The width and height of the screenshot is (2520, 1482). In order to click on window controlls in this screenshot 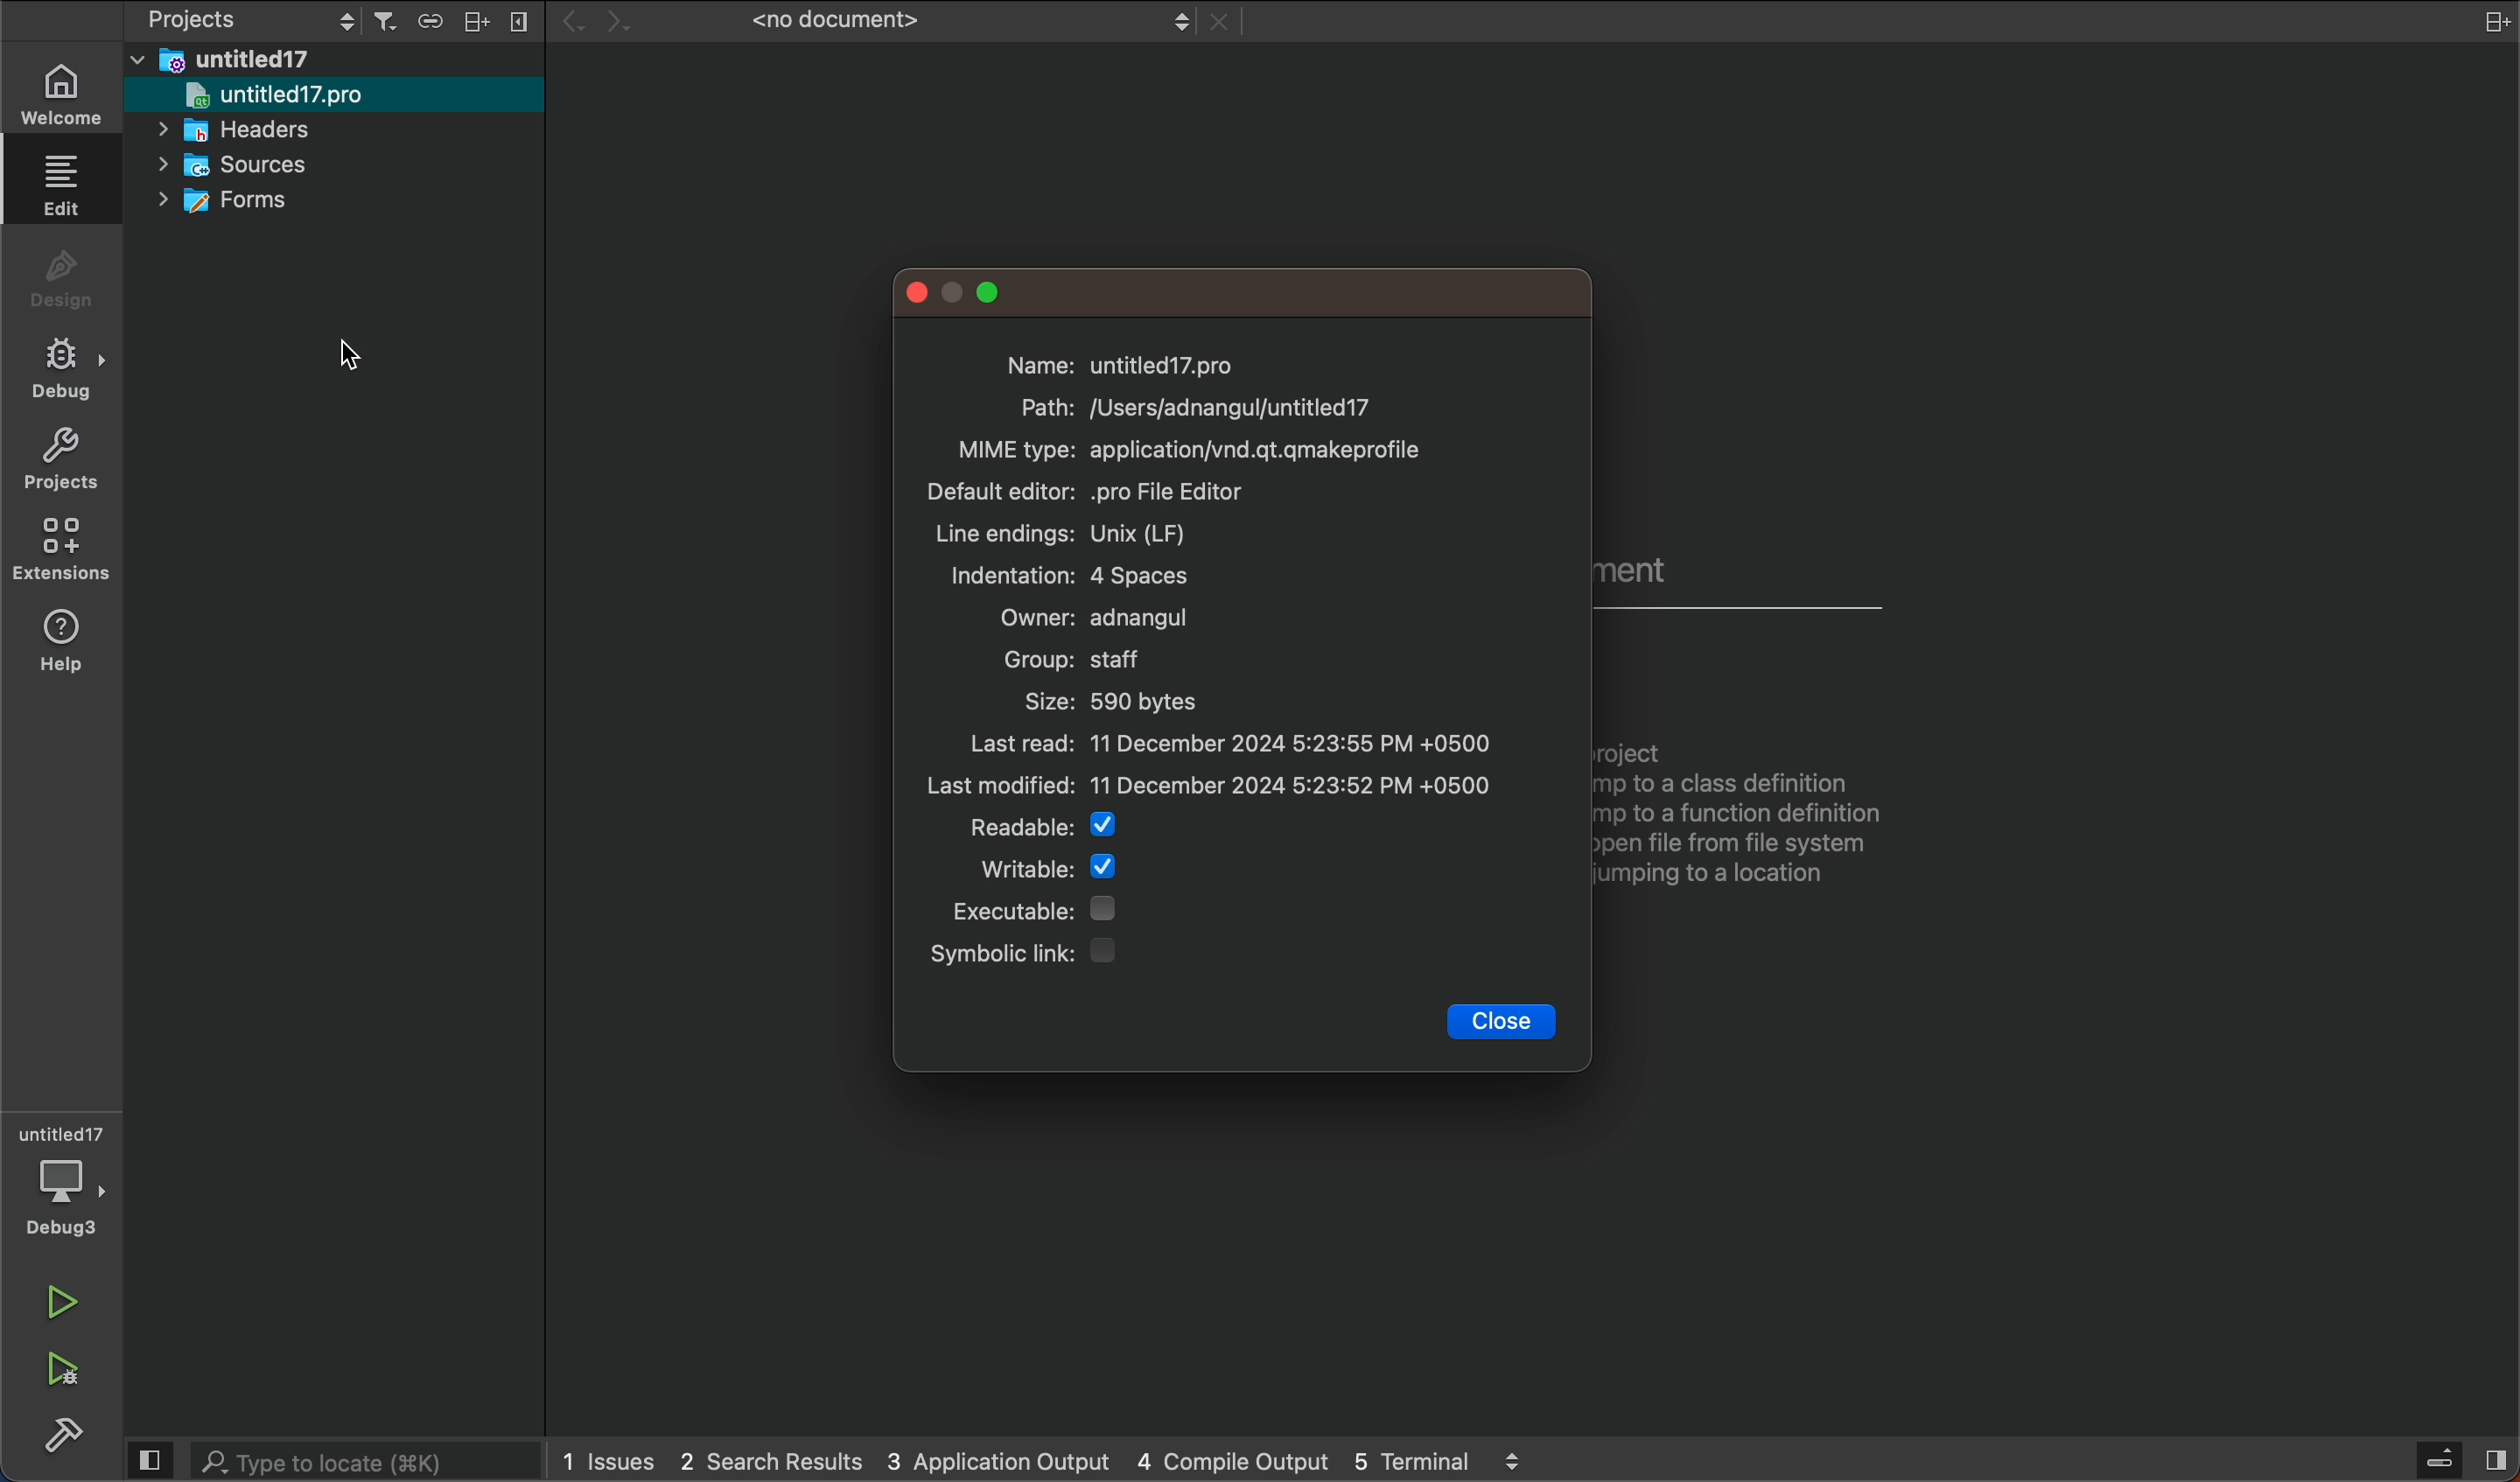, I will do `click(966, 293)`.